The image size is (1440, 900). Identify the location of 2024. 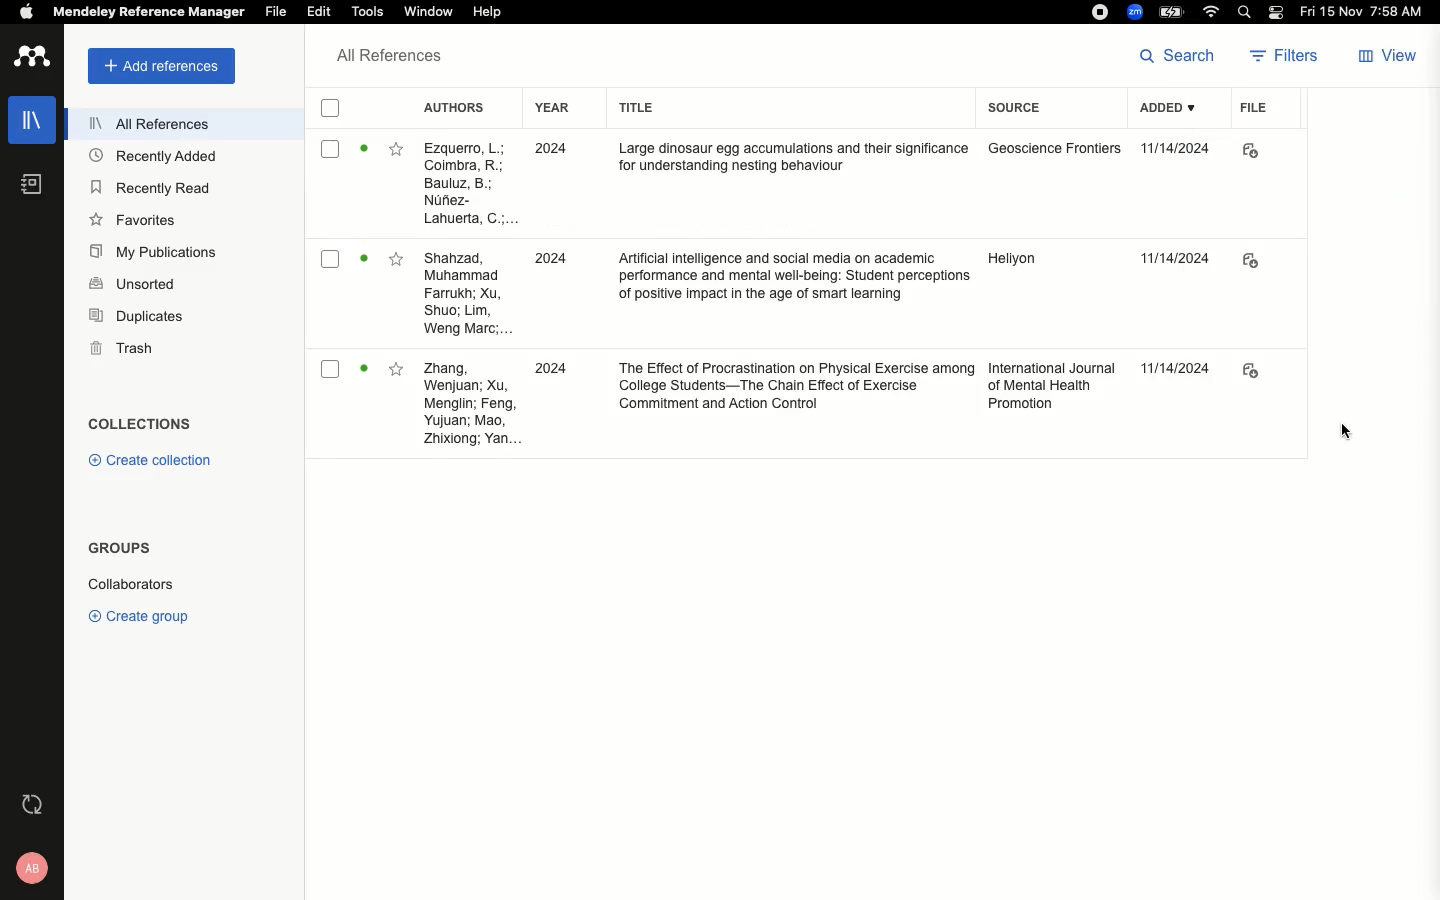
(547, 370).